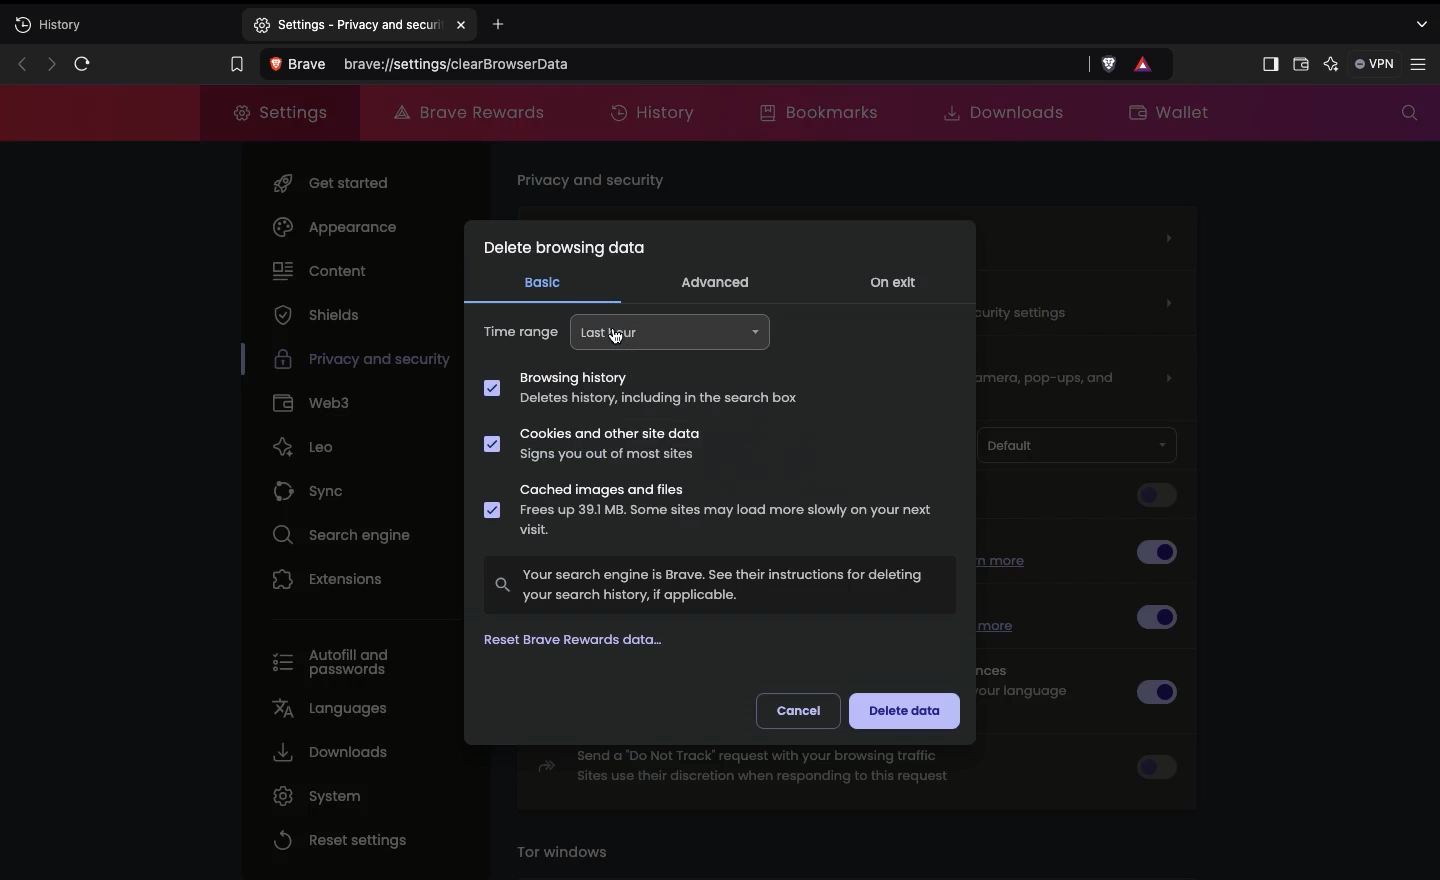 The width and height of the screenshot is (1440, 880). I want to click on Refresh page, so click(82, 63).